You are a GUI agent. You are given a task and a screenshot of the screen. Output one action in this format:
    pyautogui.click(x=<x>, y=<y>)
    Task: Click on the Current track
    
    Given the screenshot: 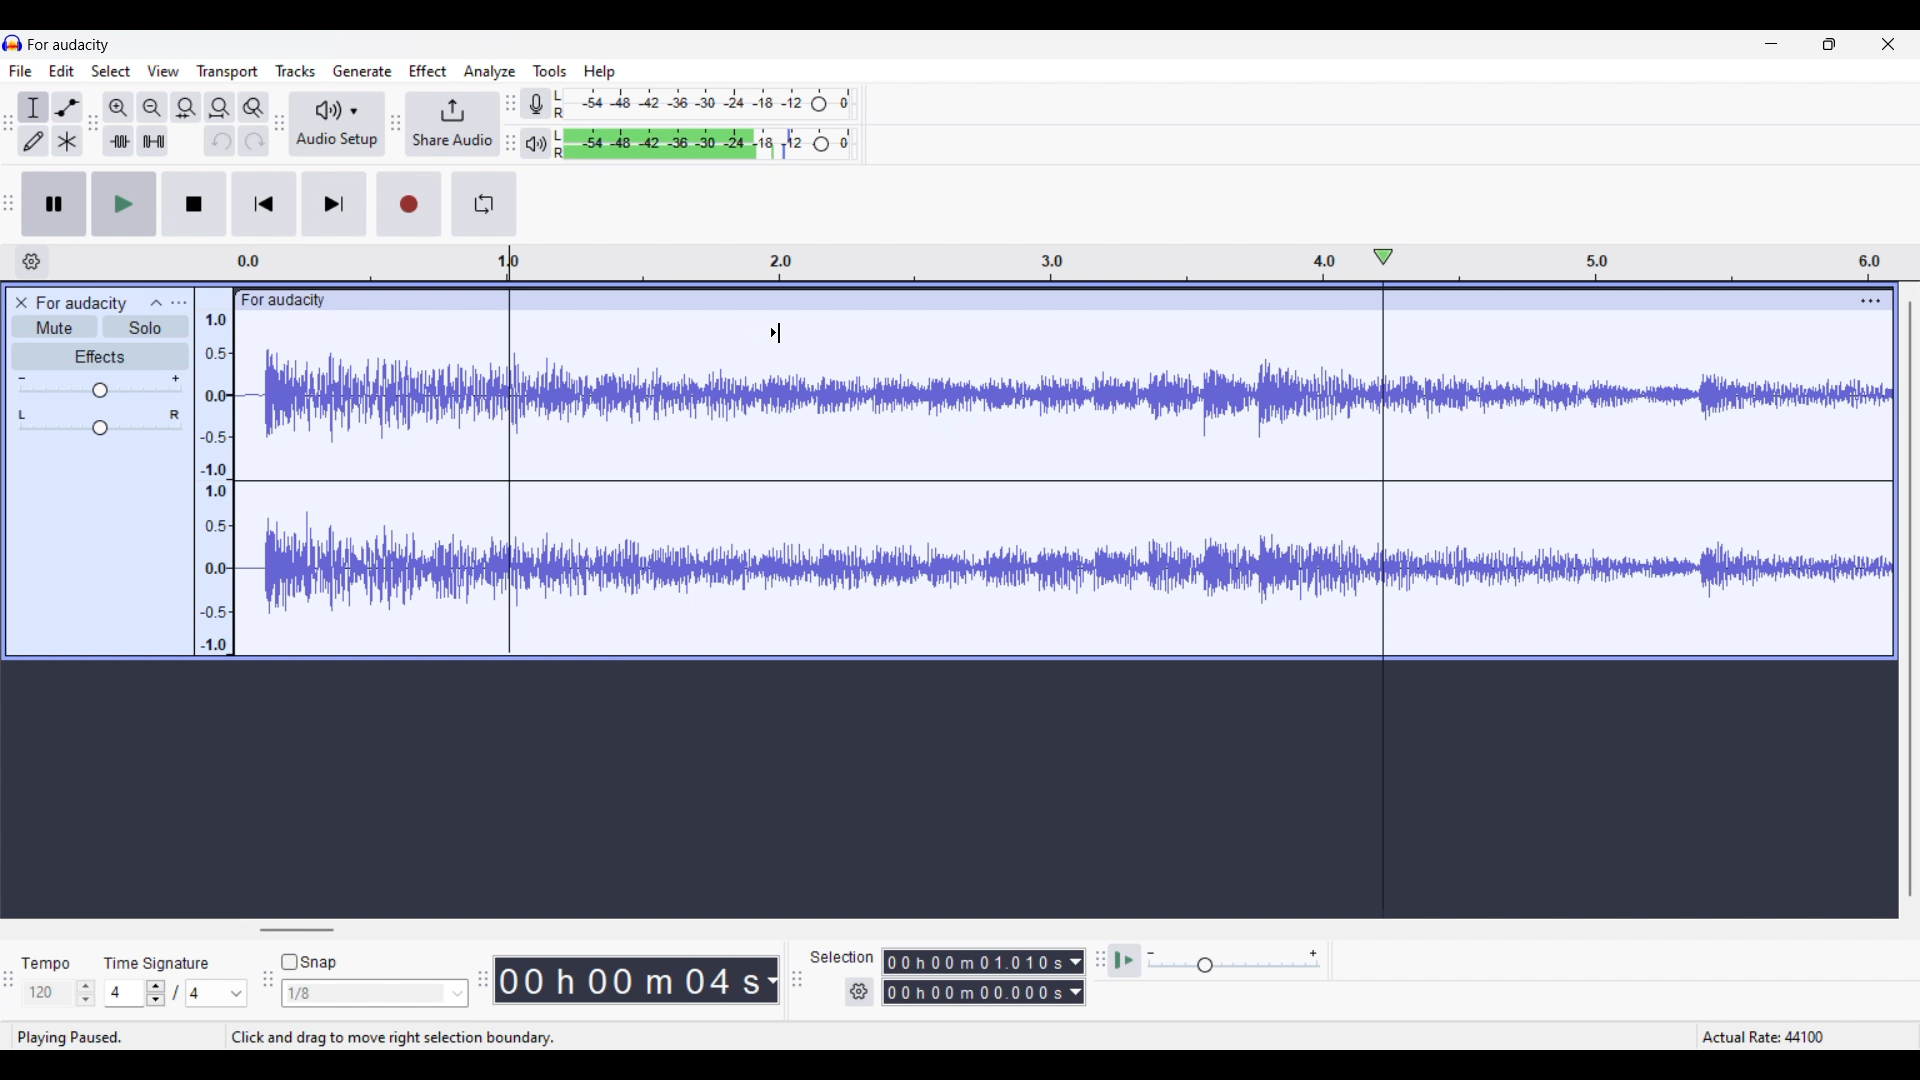 What is the action you would take?
    pyautogui.click(x=368, y=474)
    